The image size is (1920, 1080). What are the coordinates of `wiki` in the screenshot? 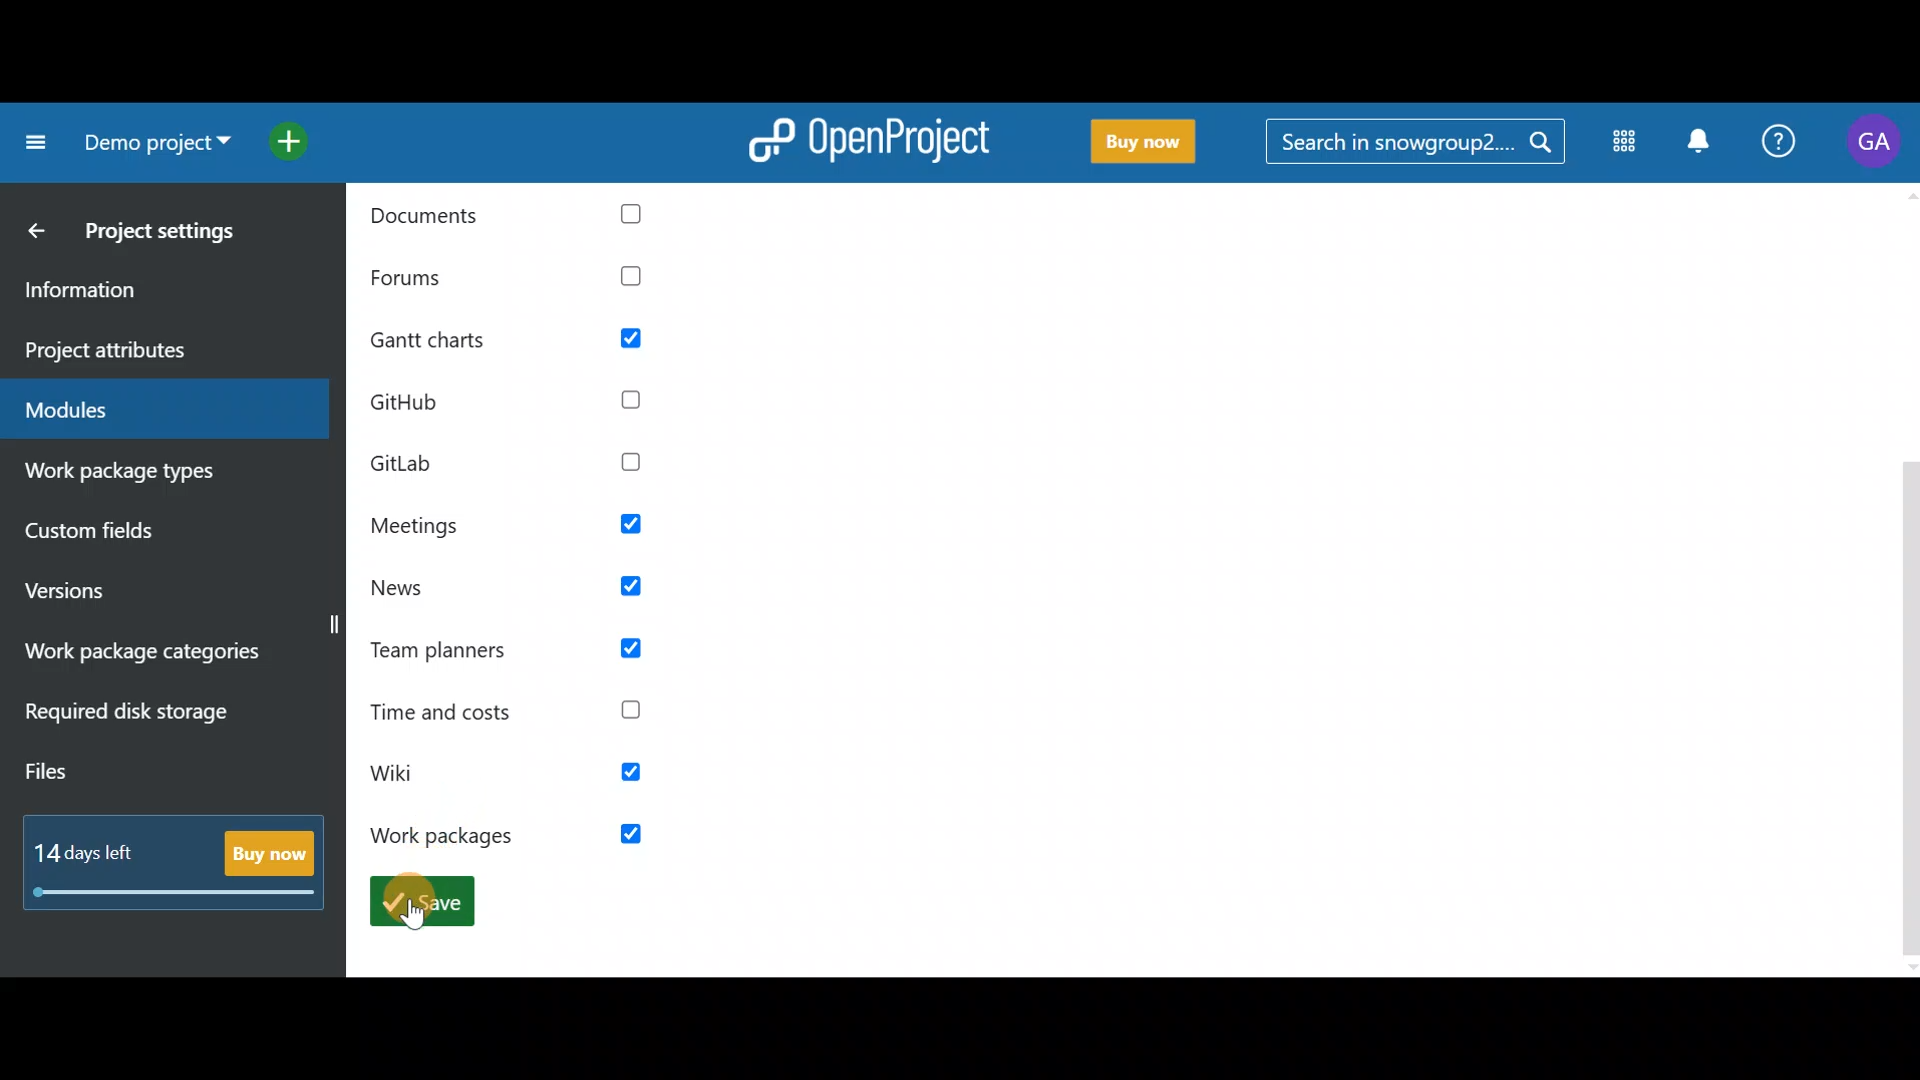 It's located at (519, 776).